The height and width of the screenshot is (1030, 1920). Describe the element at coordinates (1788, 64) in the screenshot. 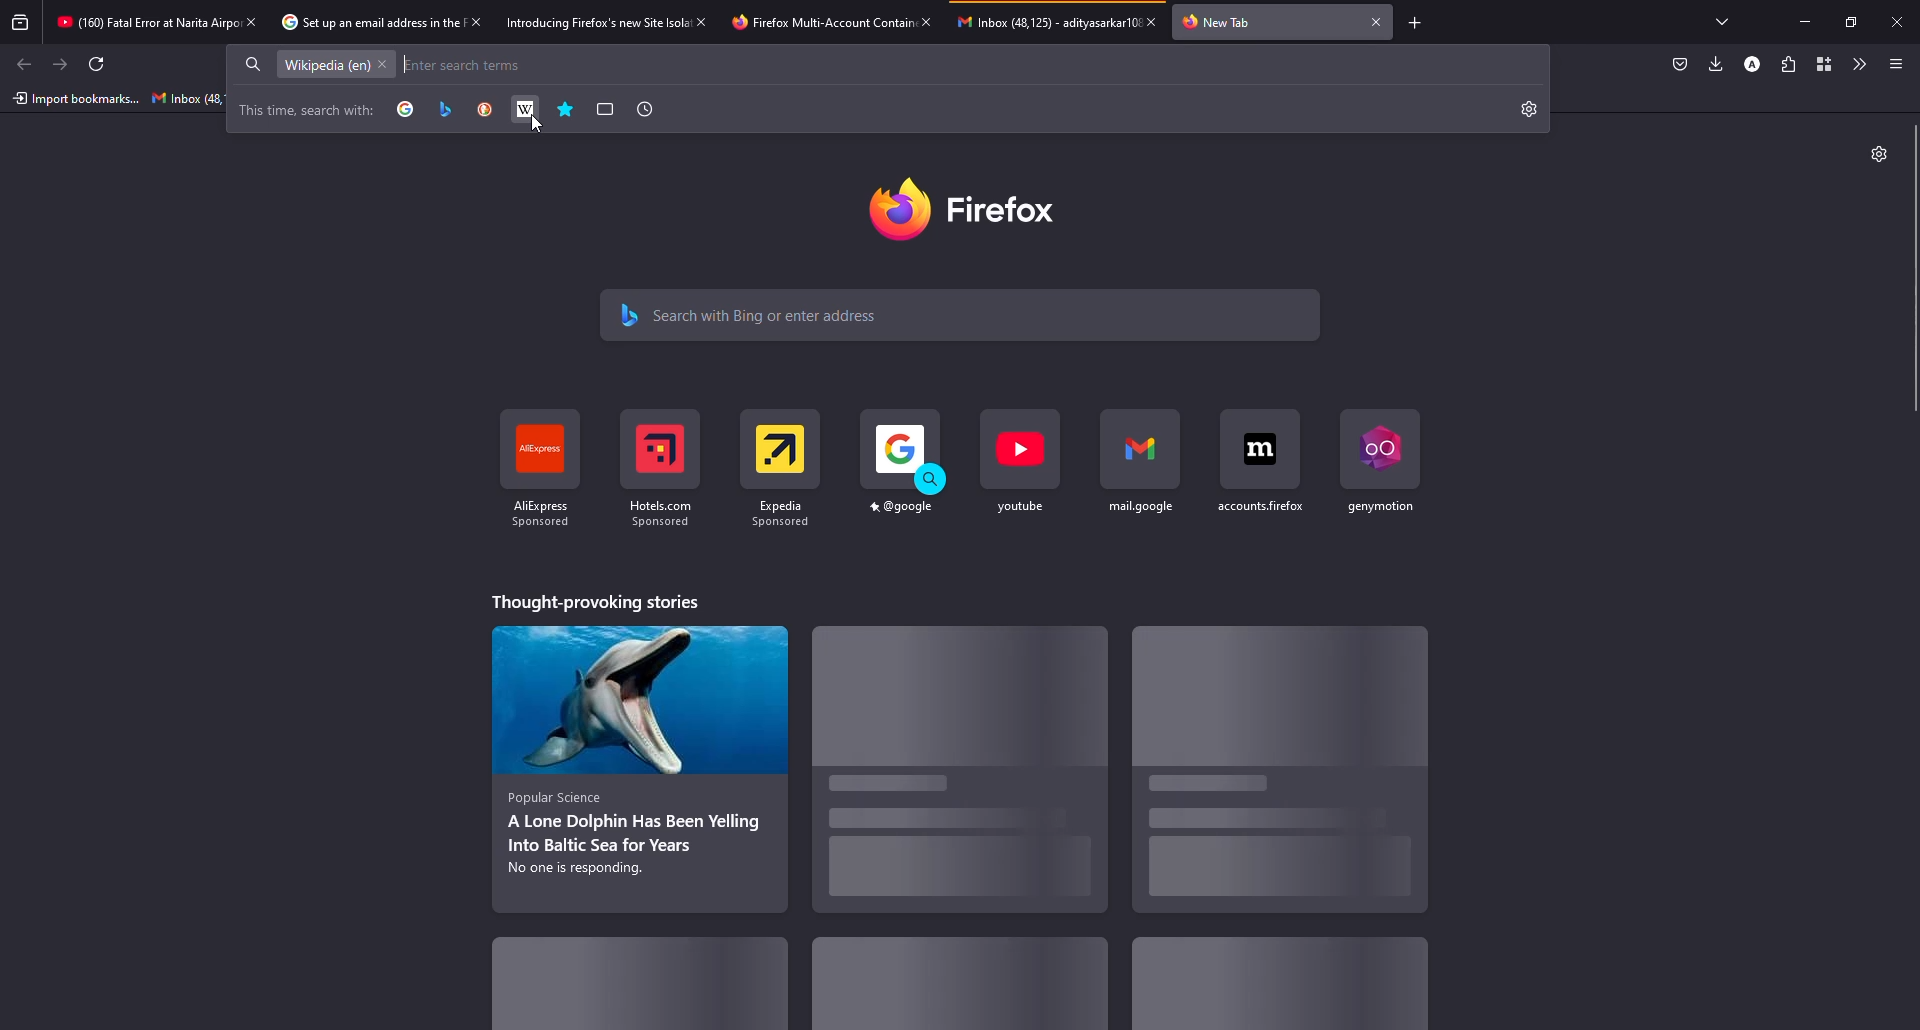

I see `extensions` at that location.